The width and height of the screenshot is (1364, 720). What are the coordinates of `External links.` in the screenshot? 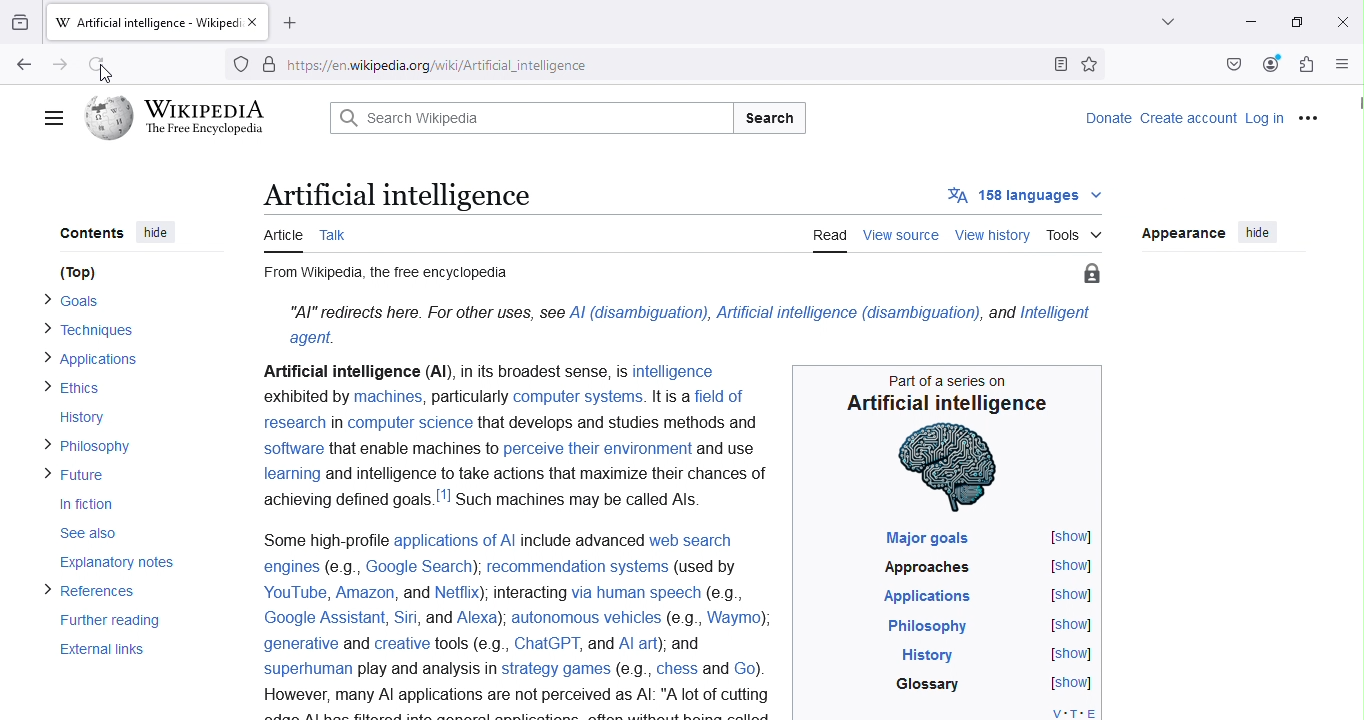 It's located at (106, 655).